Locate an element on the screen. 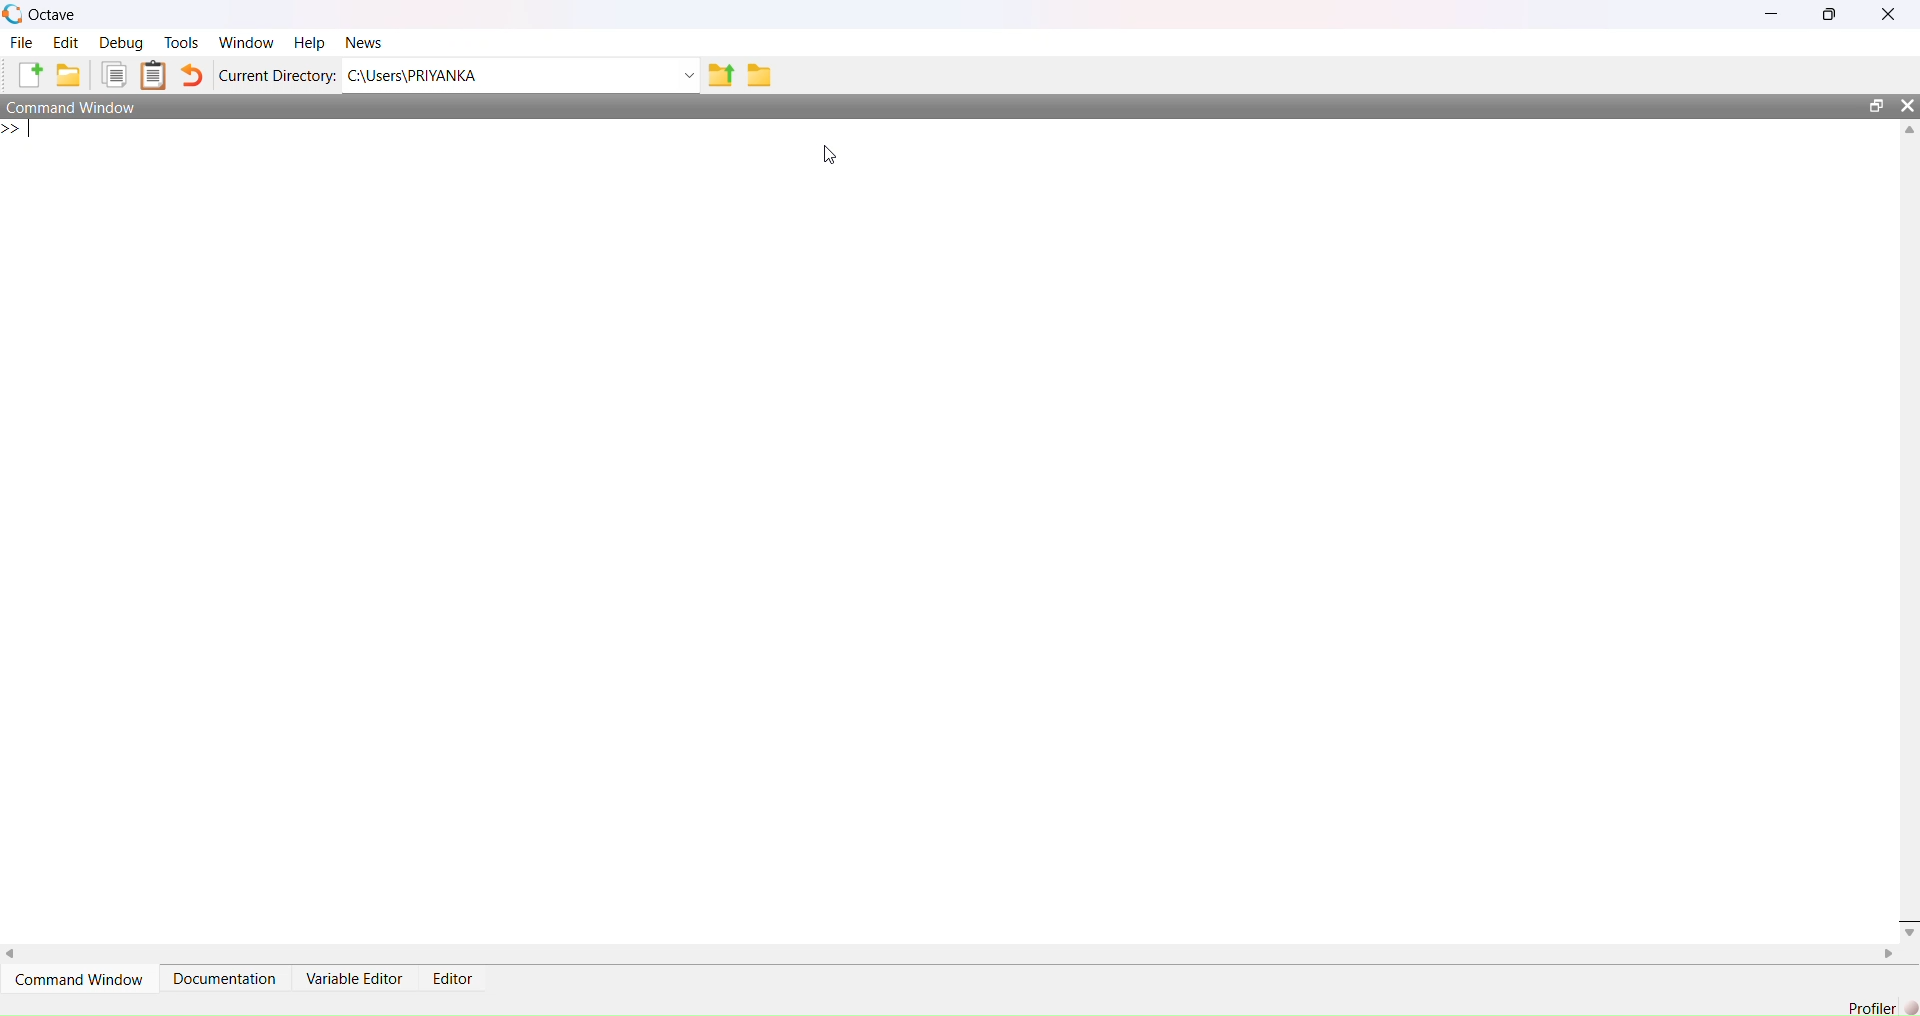 Image resolution: width=1920 pixels, height=1016 pixels. Scroll Down  is located at coordinates (1908, 931).